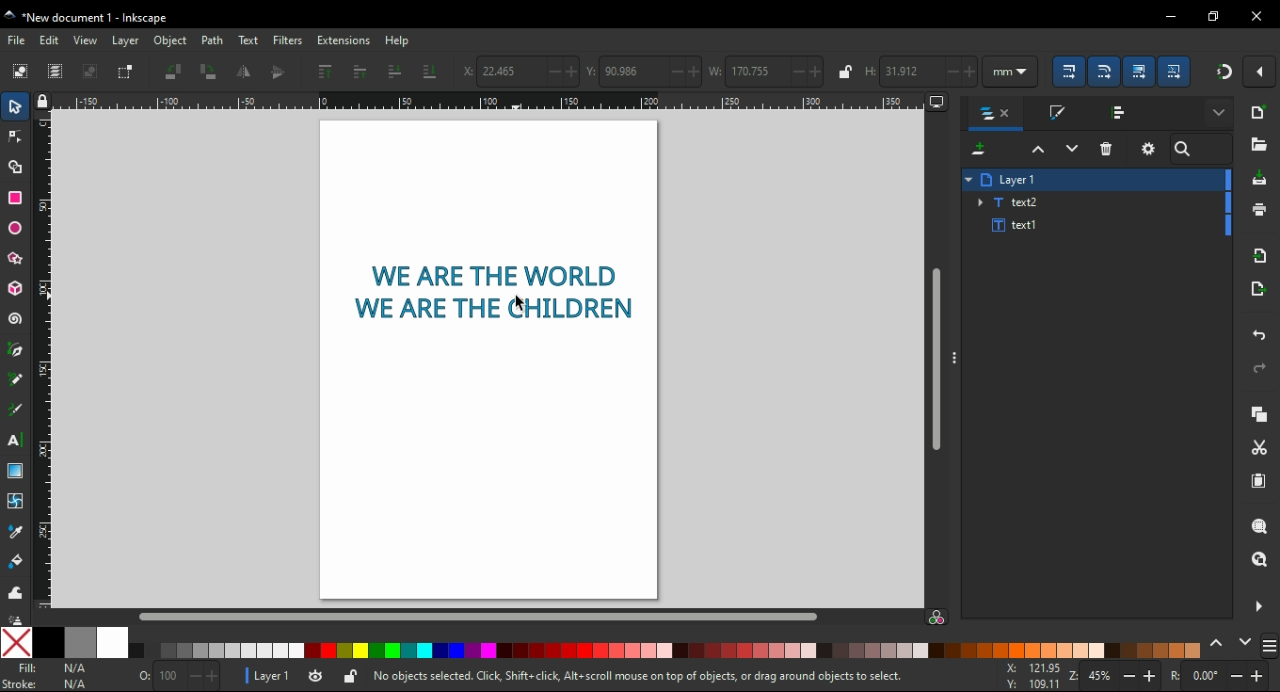 Image resolution: width=1280 pixels, height=692 pixels. Describe the element at coordinates (16, 380) in the screenshot. I see `pencil tool` at that location.